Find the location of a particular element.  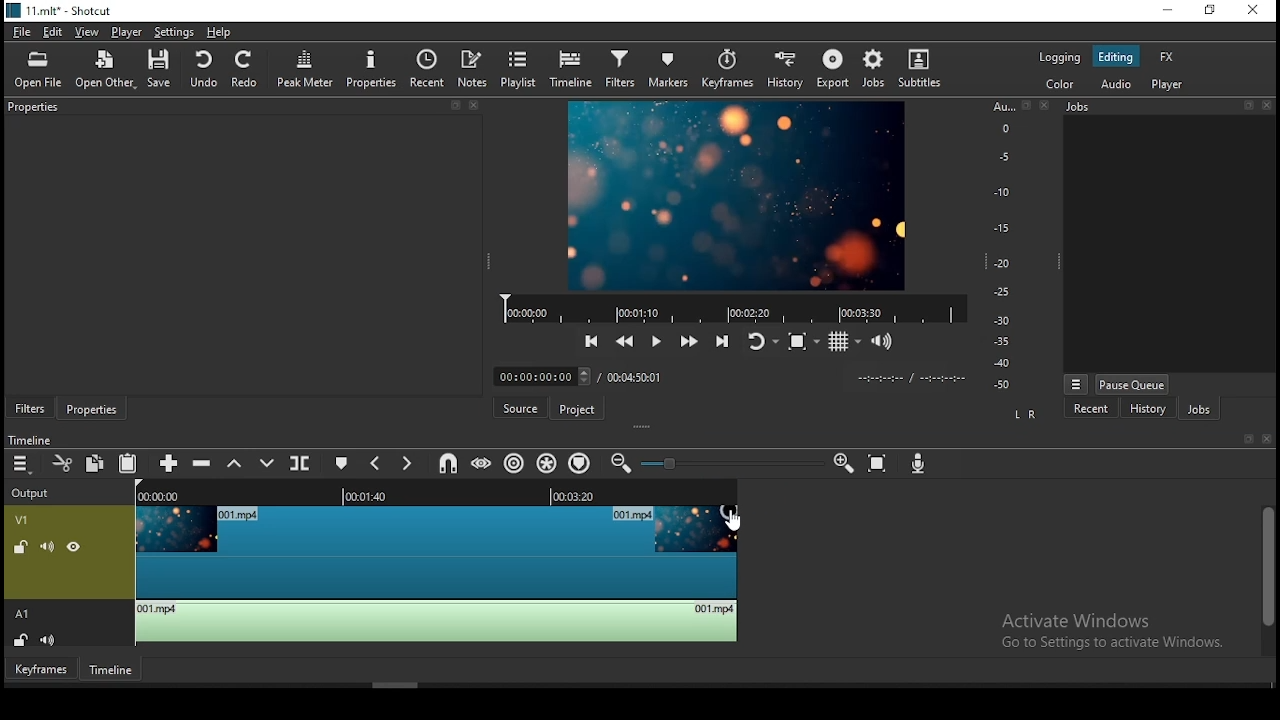

editing is located at coordinates (1116, 57).